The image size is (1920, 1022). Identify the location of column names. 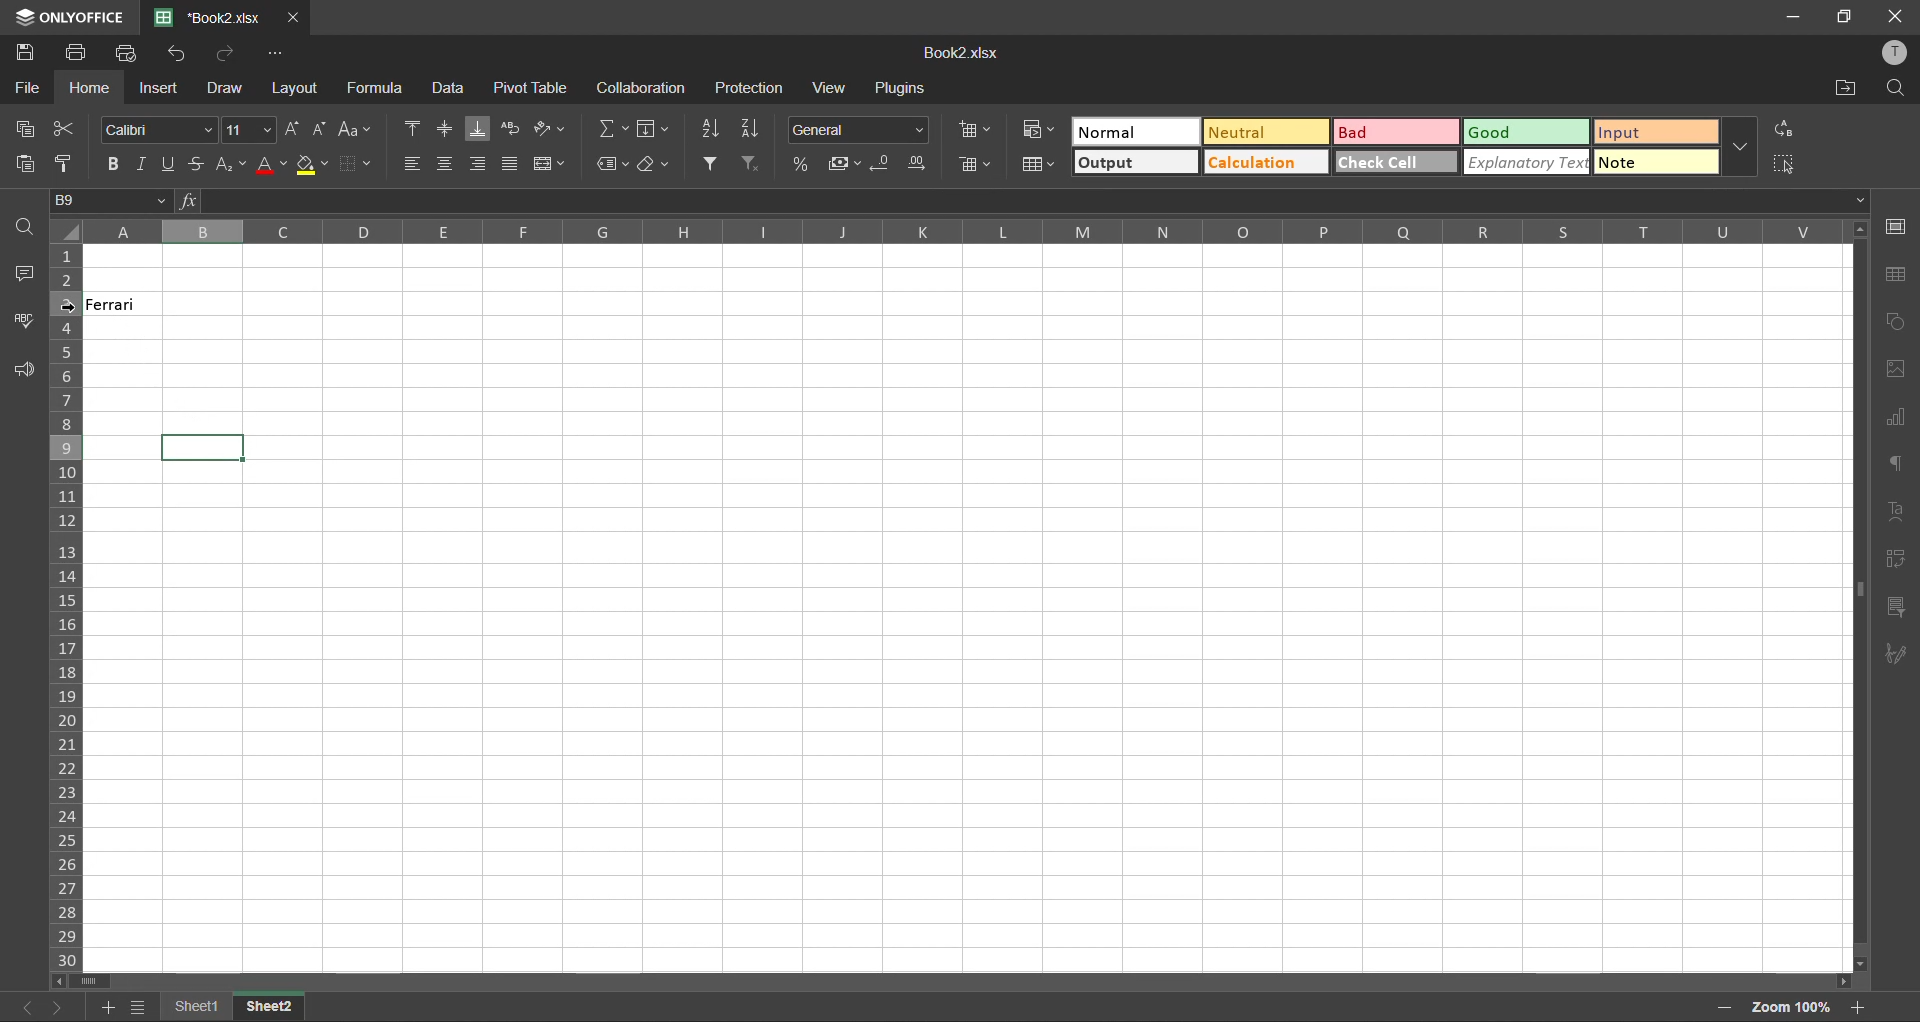
(966, 231).